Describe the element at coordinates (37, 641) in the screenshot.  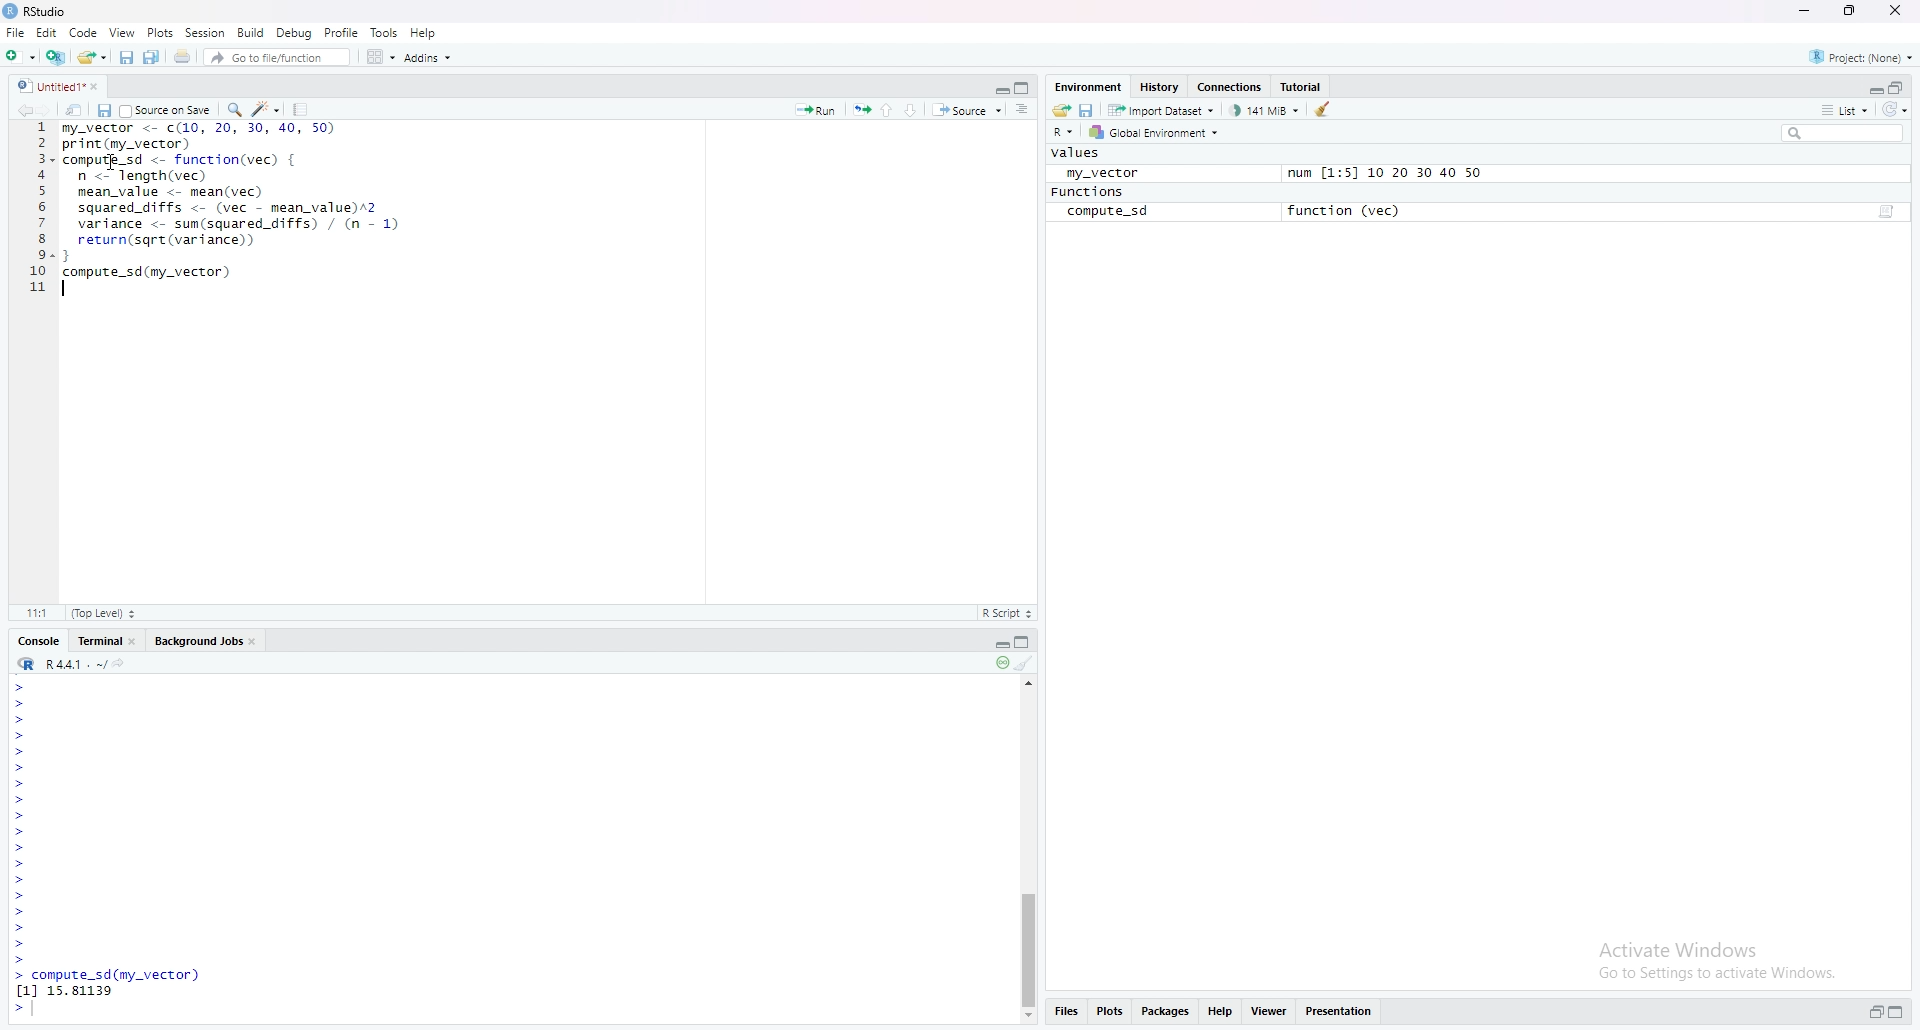
I see `Console` at that location.